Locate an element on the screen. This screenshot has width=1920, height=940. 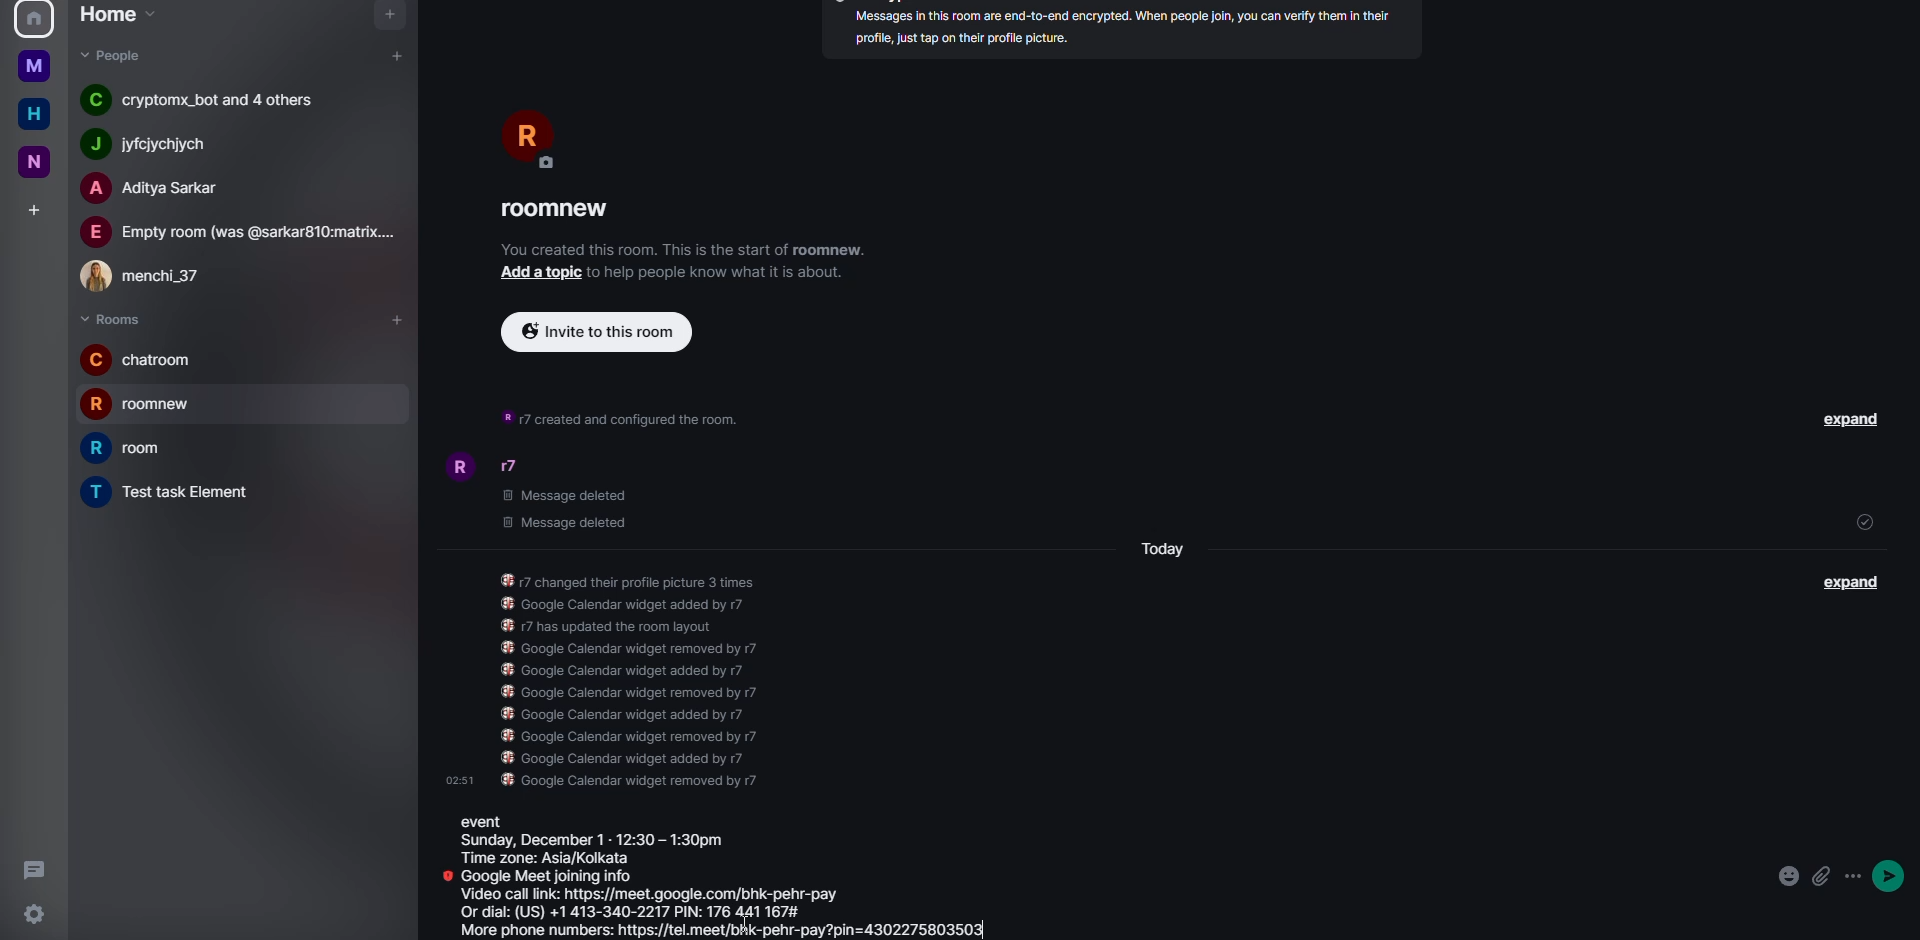
deleted is located at coordinates (571, 508).